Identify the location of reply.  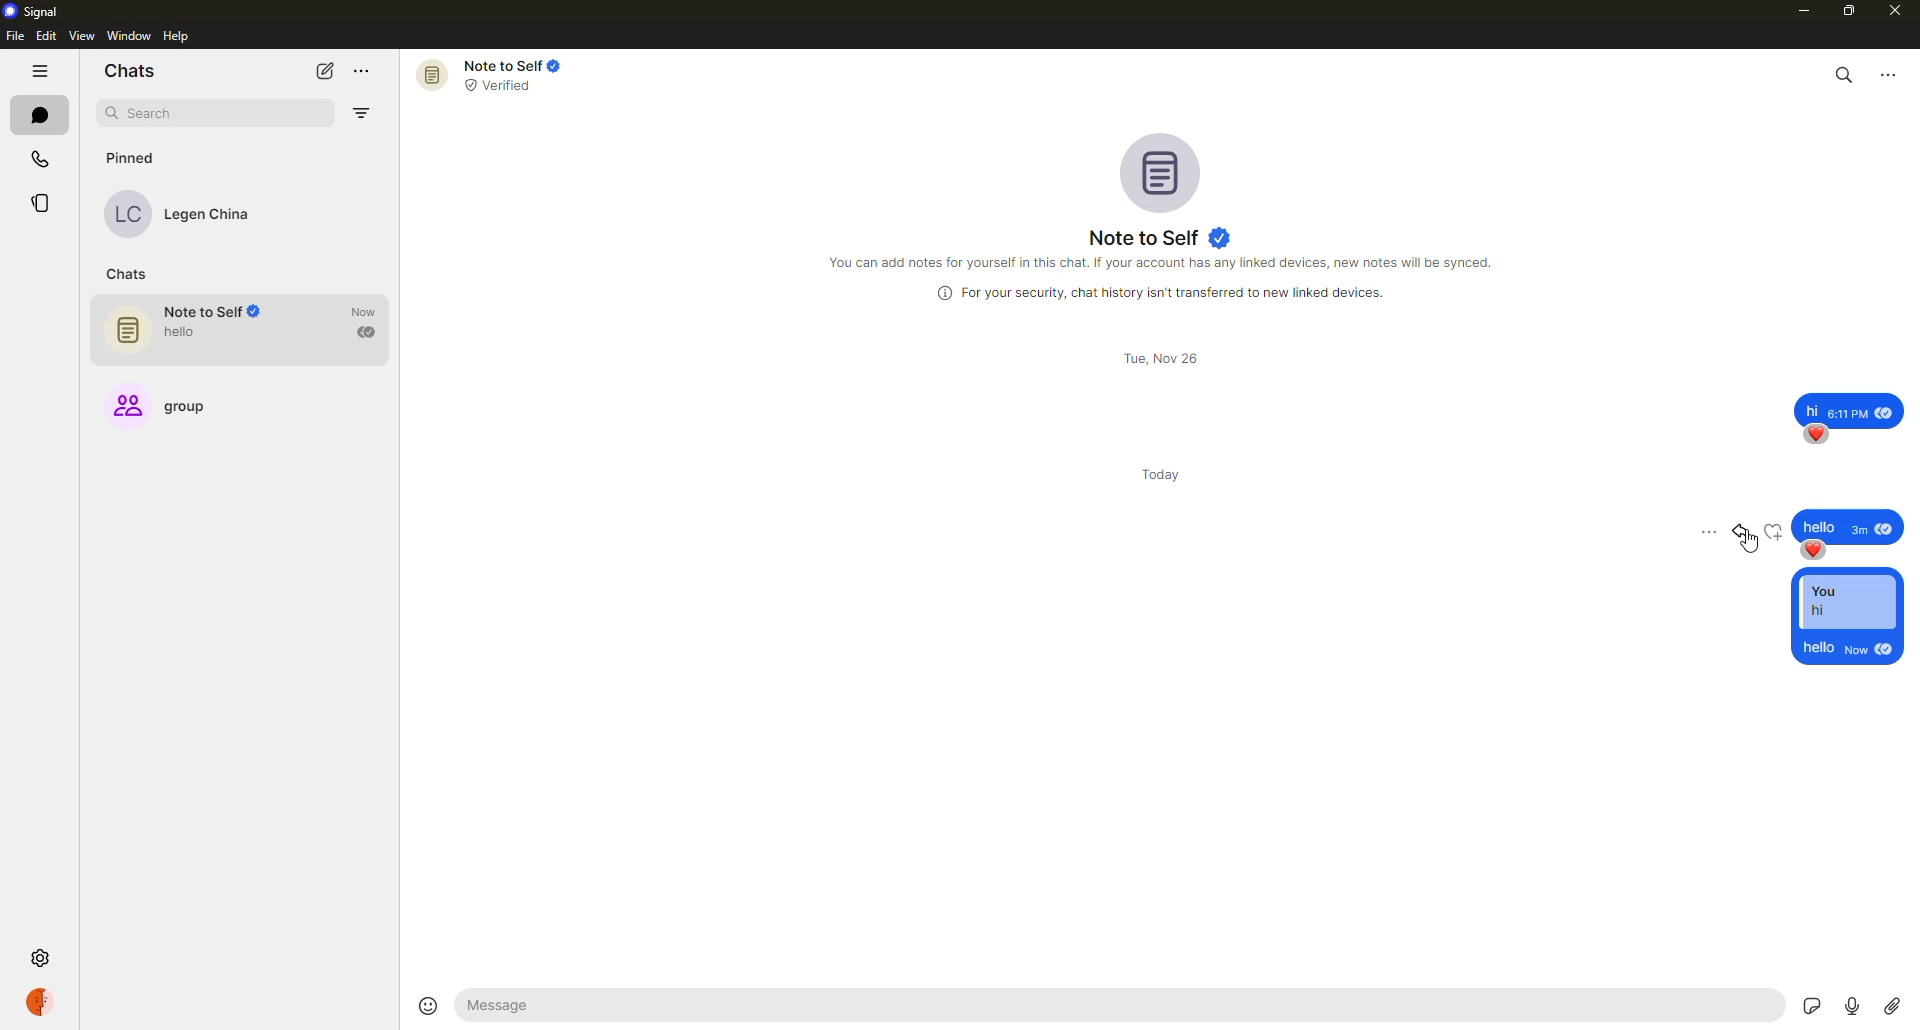
(1744, 533).